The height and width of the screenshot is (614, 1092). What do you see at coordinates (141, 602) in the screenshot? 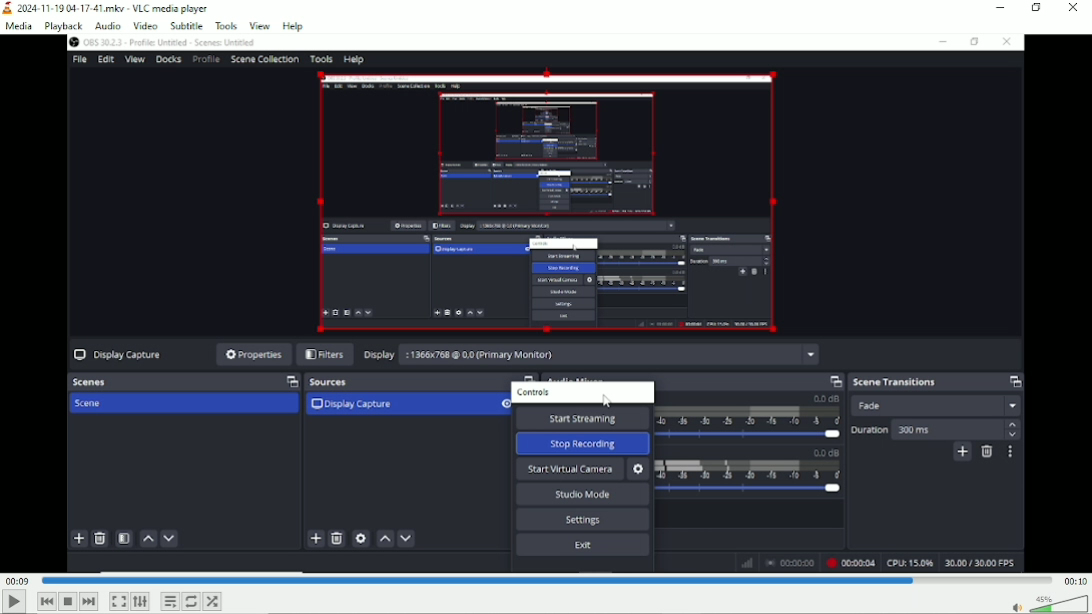
I see `show extended settings` at bounding box center [141, 602].